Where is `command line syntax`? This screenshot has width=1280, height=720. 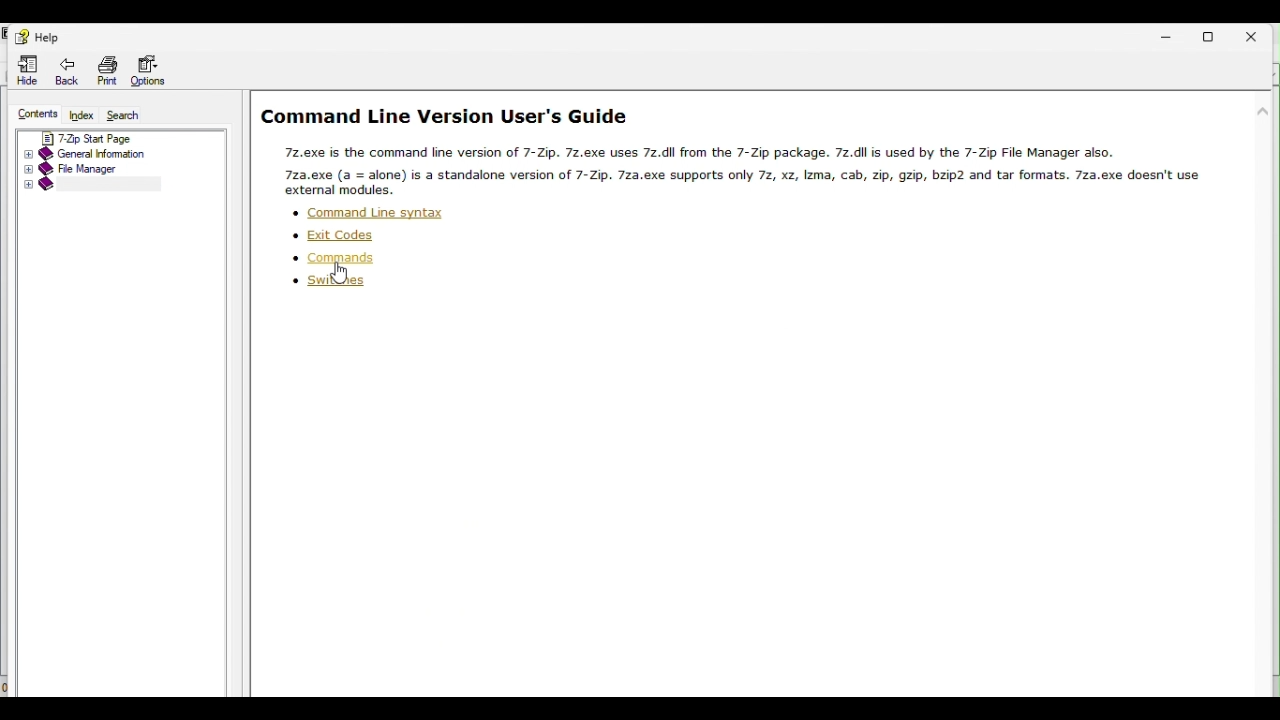 command line syntax is located at coordinates (369, 212).